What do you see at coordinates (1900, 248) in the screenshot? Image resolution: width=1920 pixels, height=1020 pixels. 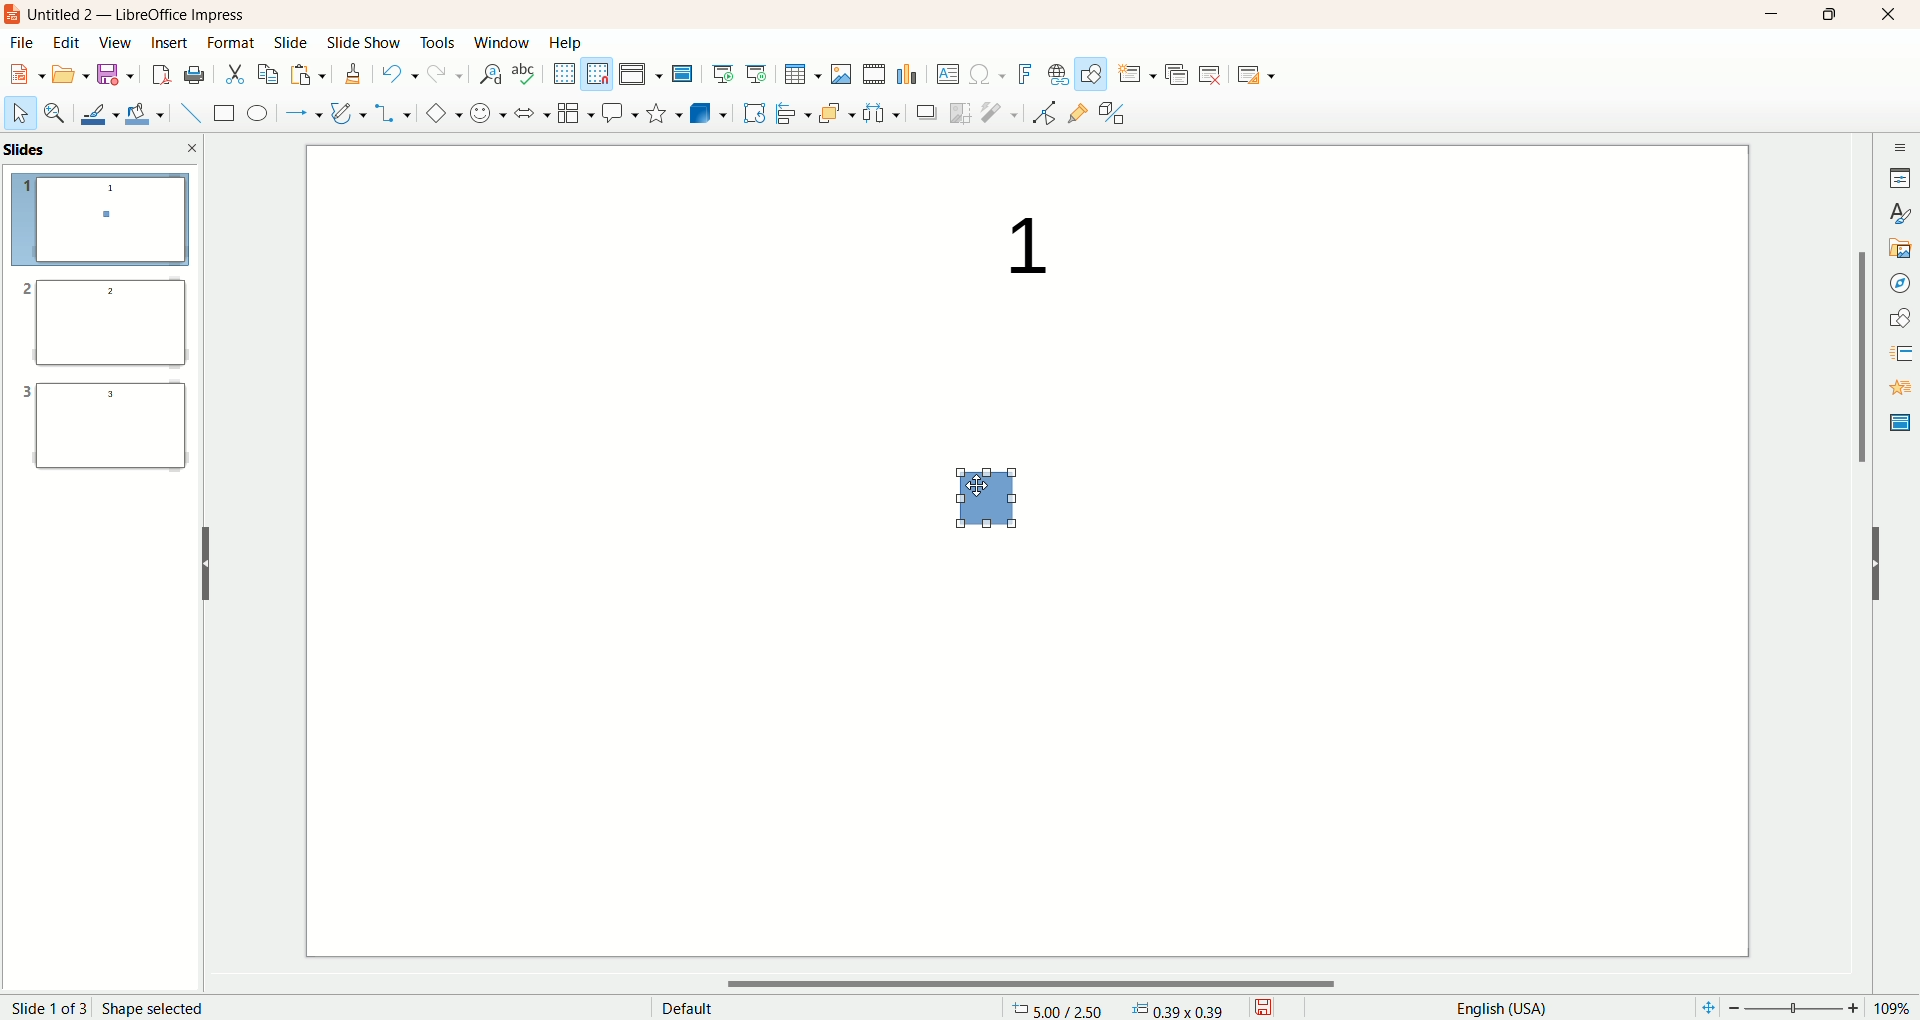 I see `gallery` at bounding box center [1900, 248].